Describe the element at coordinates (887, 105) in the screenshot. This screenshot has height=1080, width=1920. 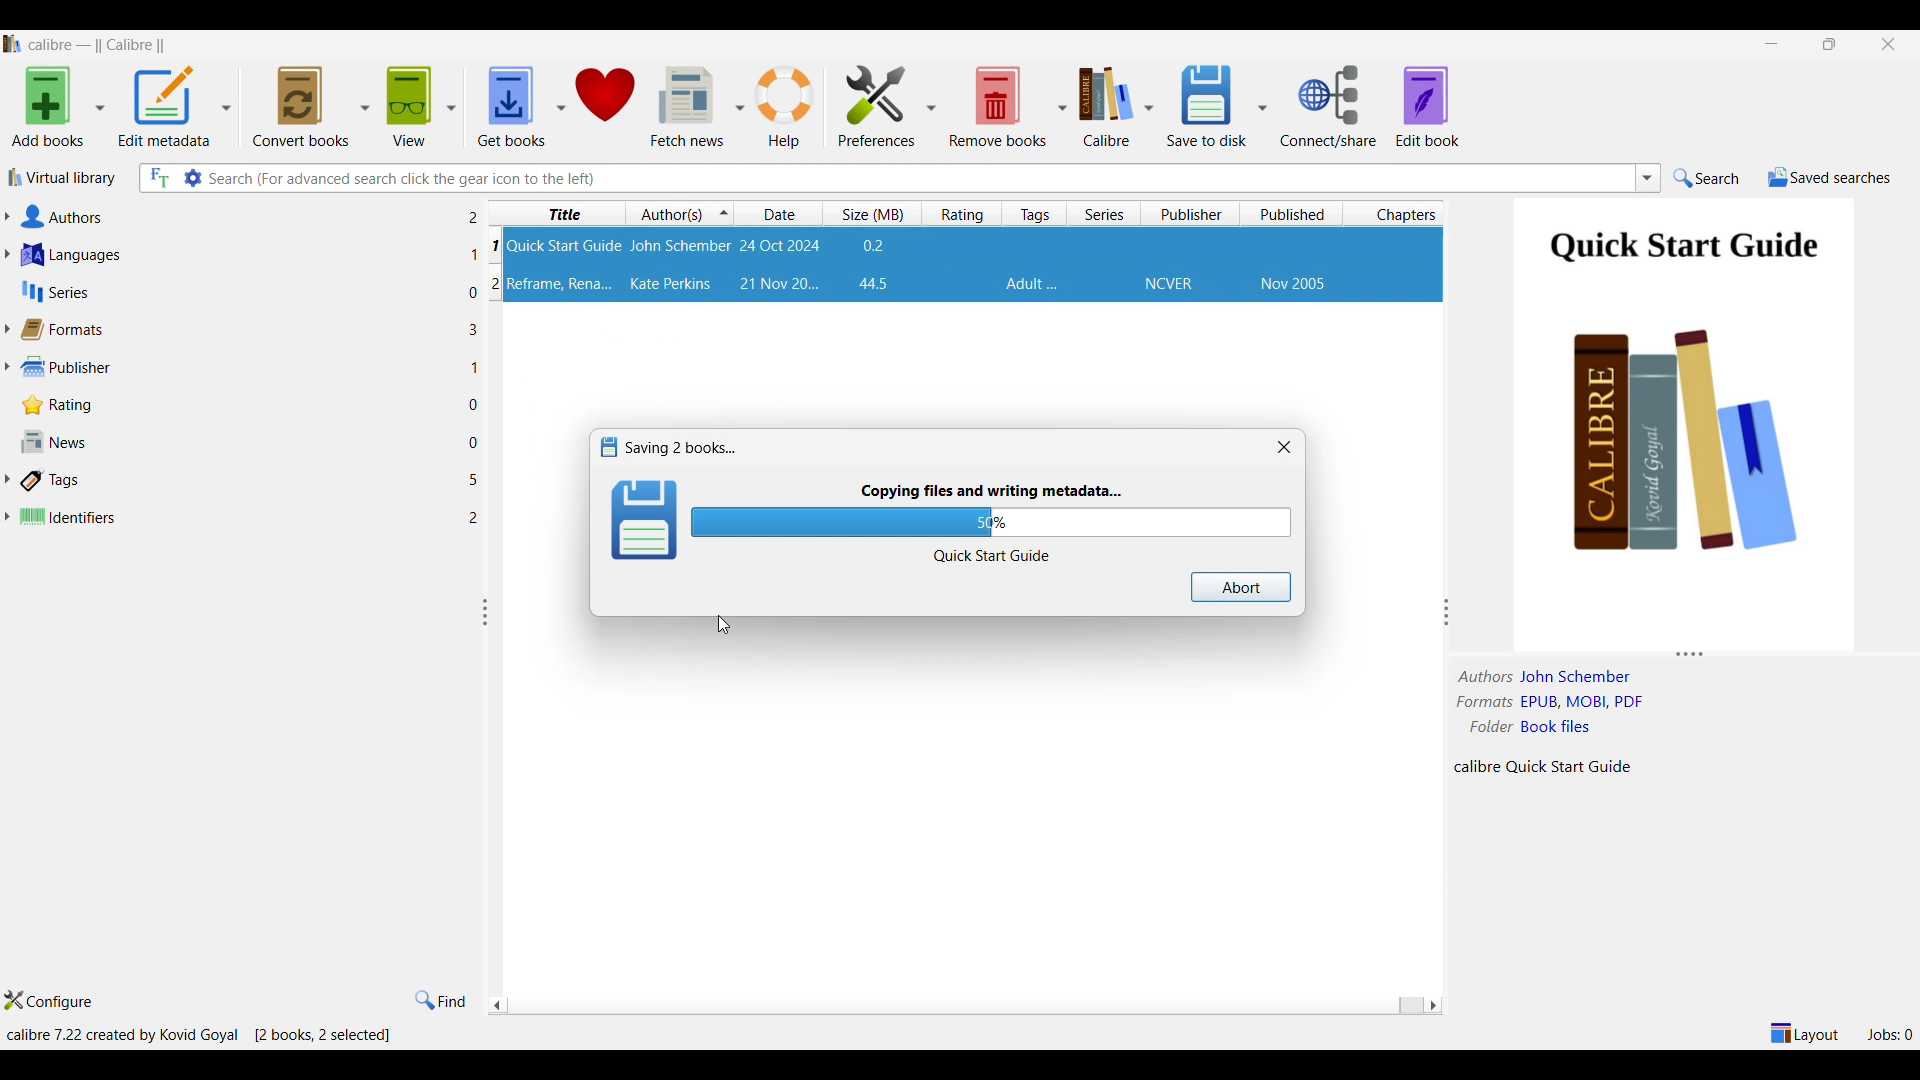
I see `Preference options` at that location.